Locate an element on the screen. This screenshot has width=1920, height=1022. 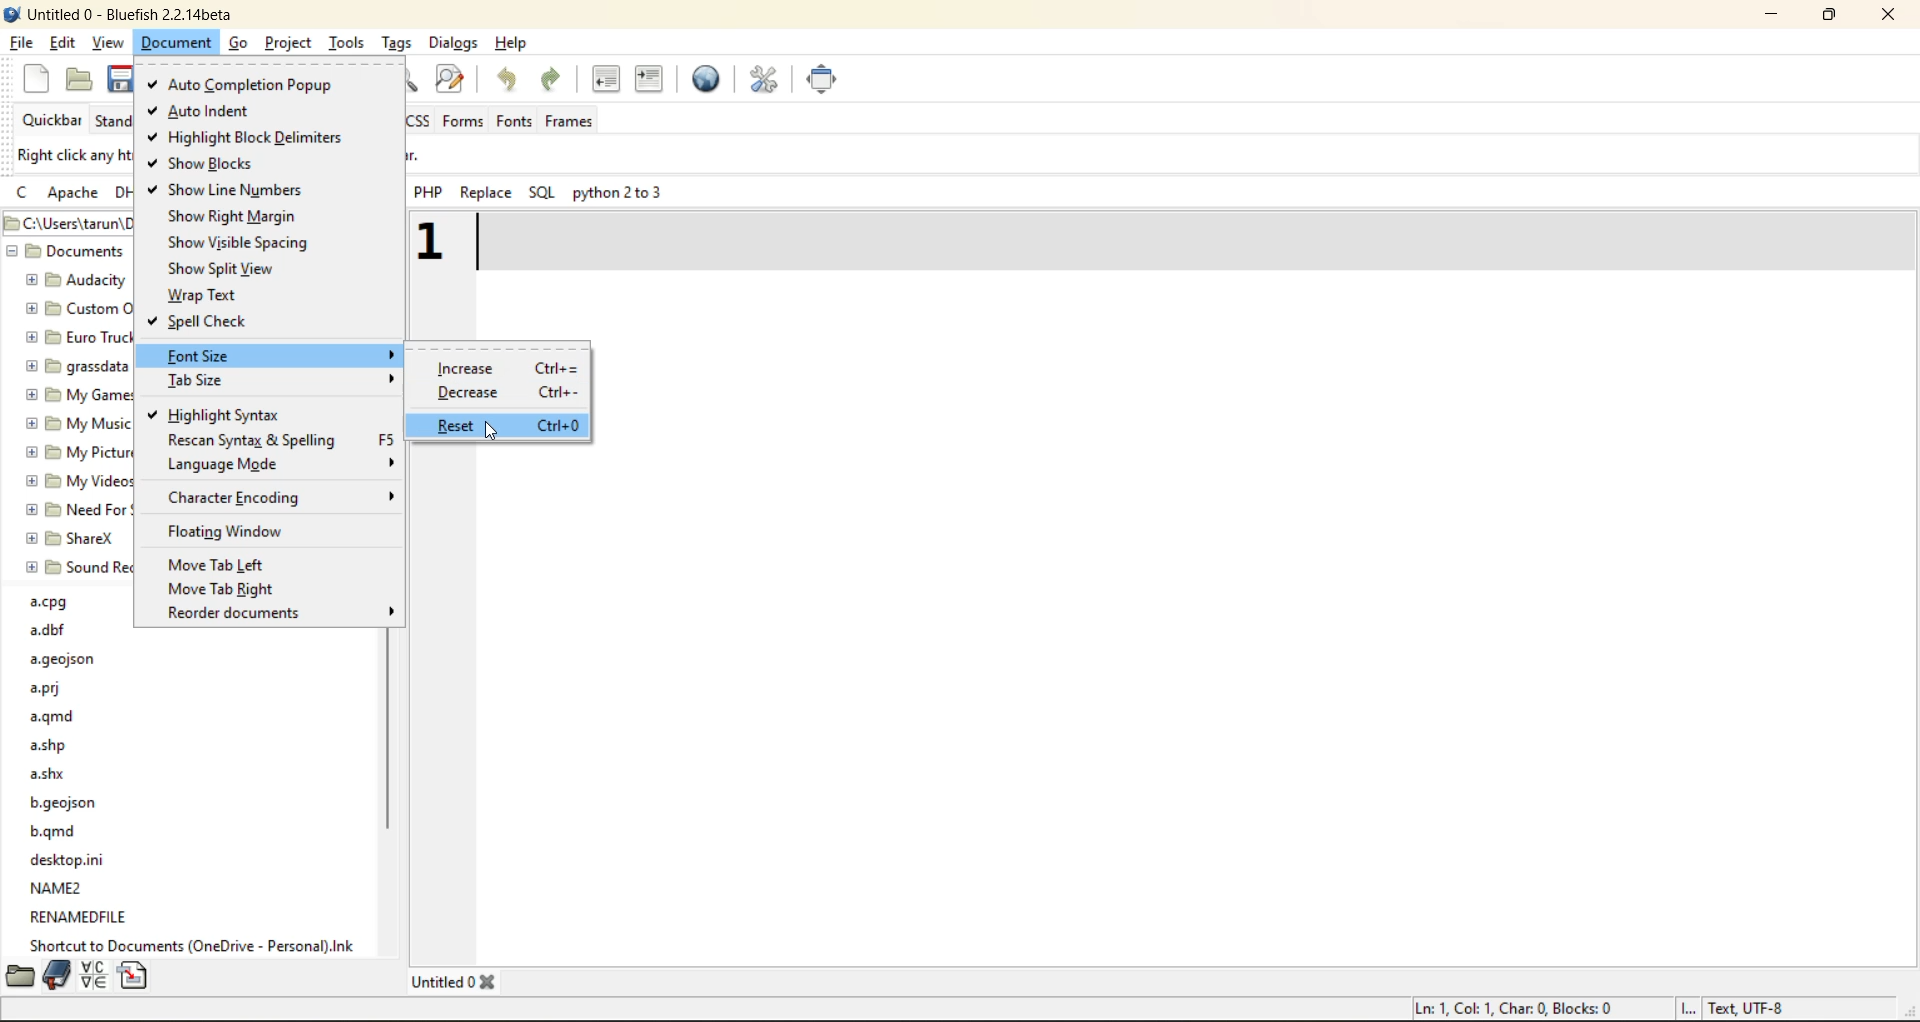
view is located at coordinates (107, 43).